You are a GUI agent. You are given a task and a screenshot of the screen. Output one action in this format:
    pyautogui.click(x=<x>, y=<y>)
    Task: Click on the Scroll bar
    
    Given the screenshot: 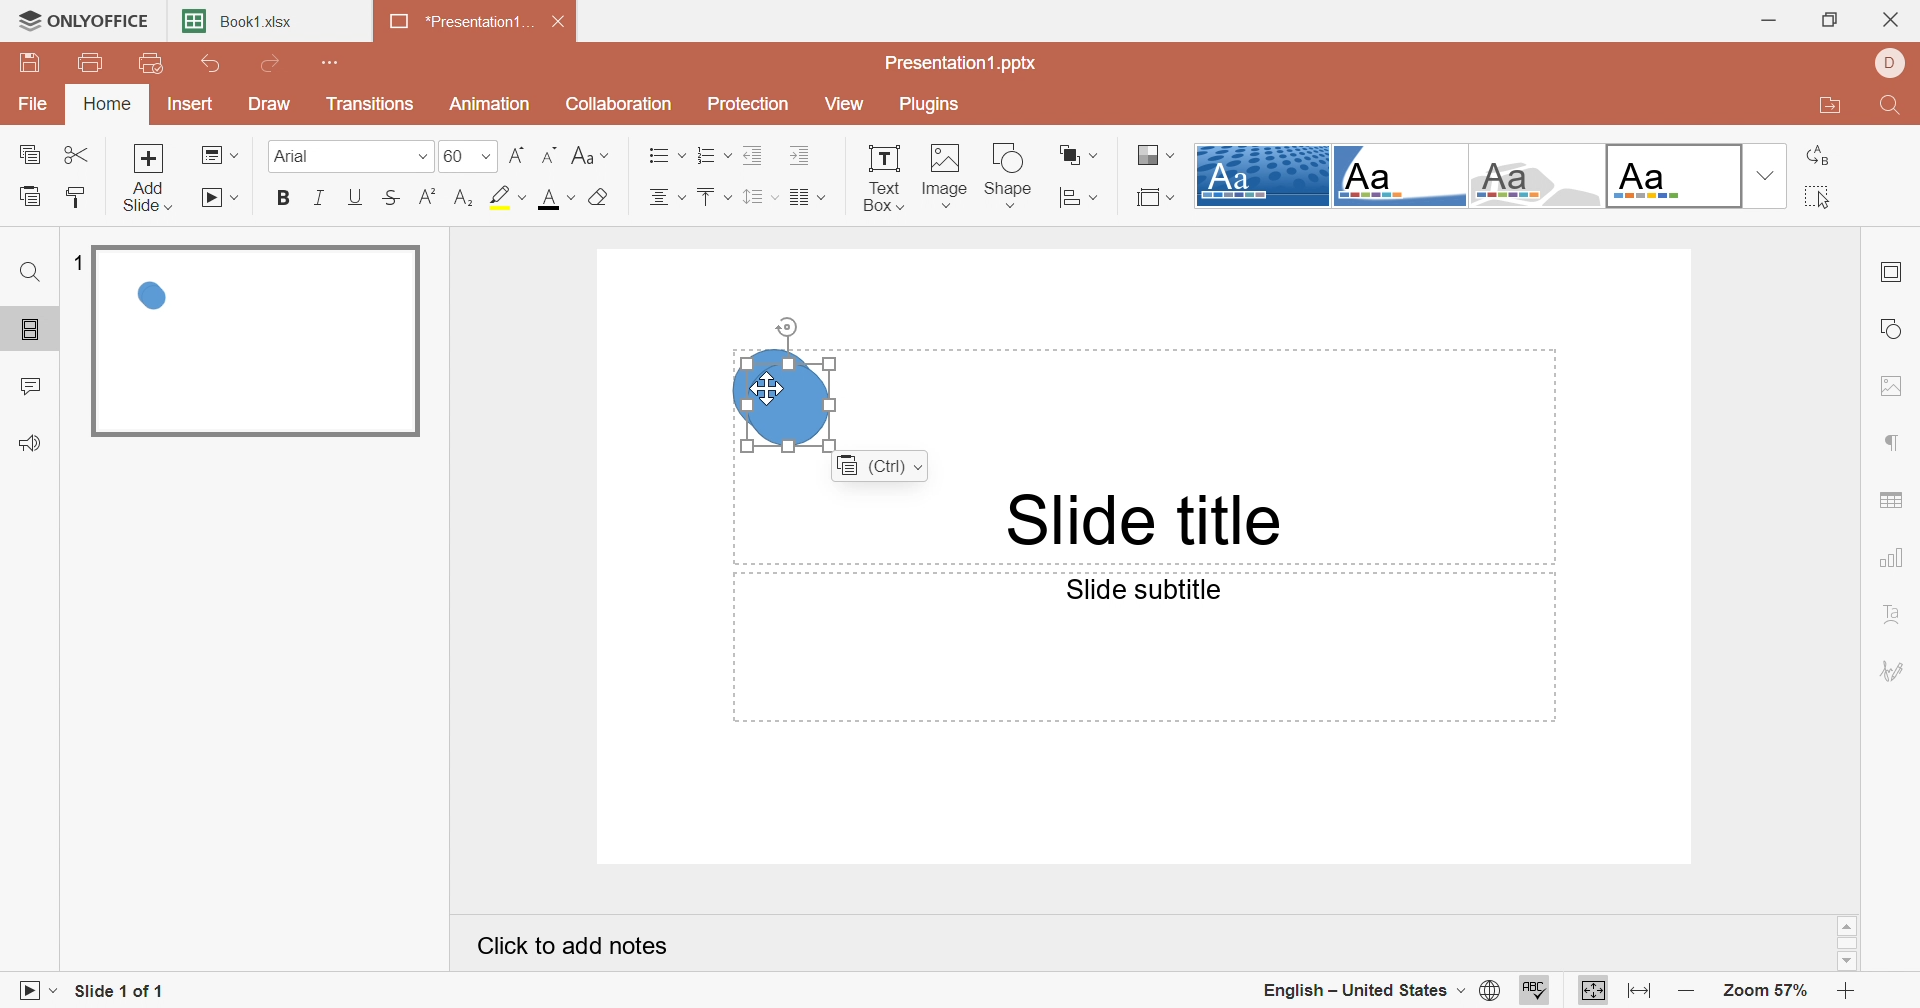 What is the action you would take?
    pyautogui.click(x=1848, y=943)
    